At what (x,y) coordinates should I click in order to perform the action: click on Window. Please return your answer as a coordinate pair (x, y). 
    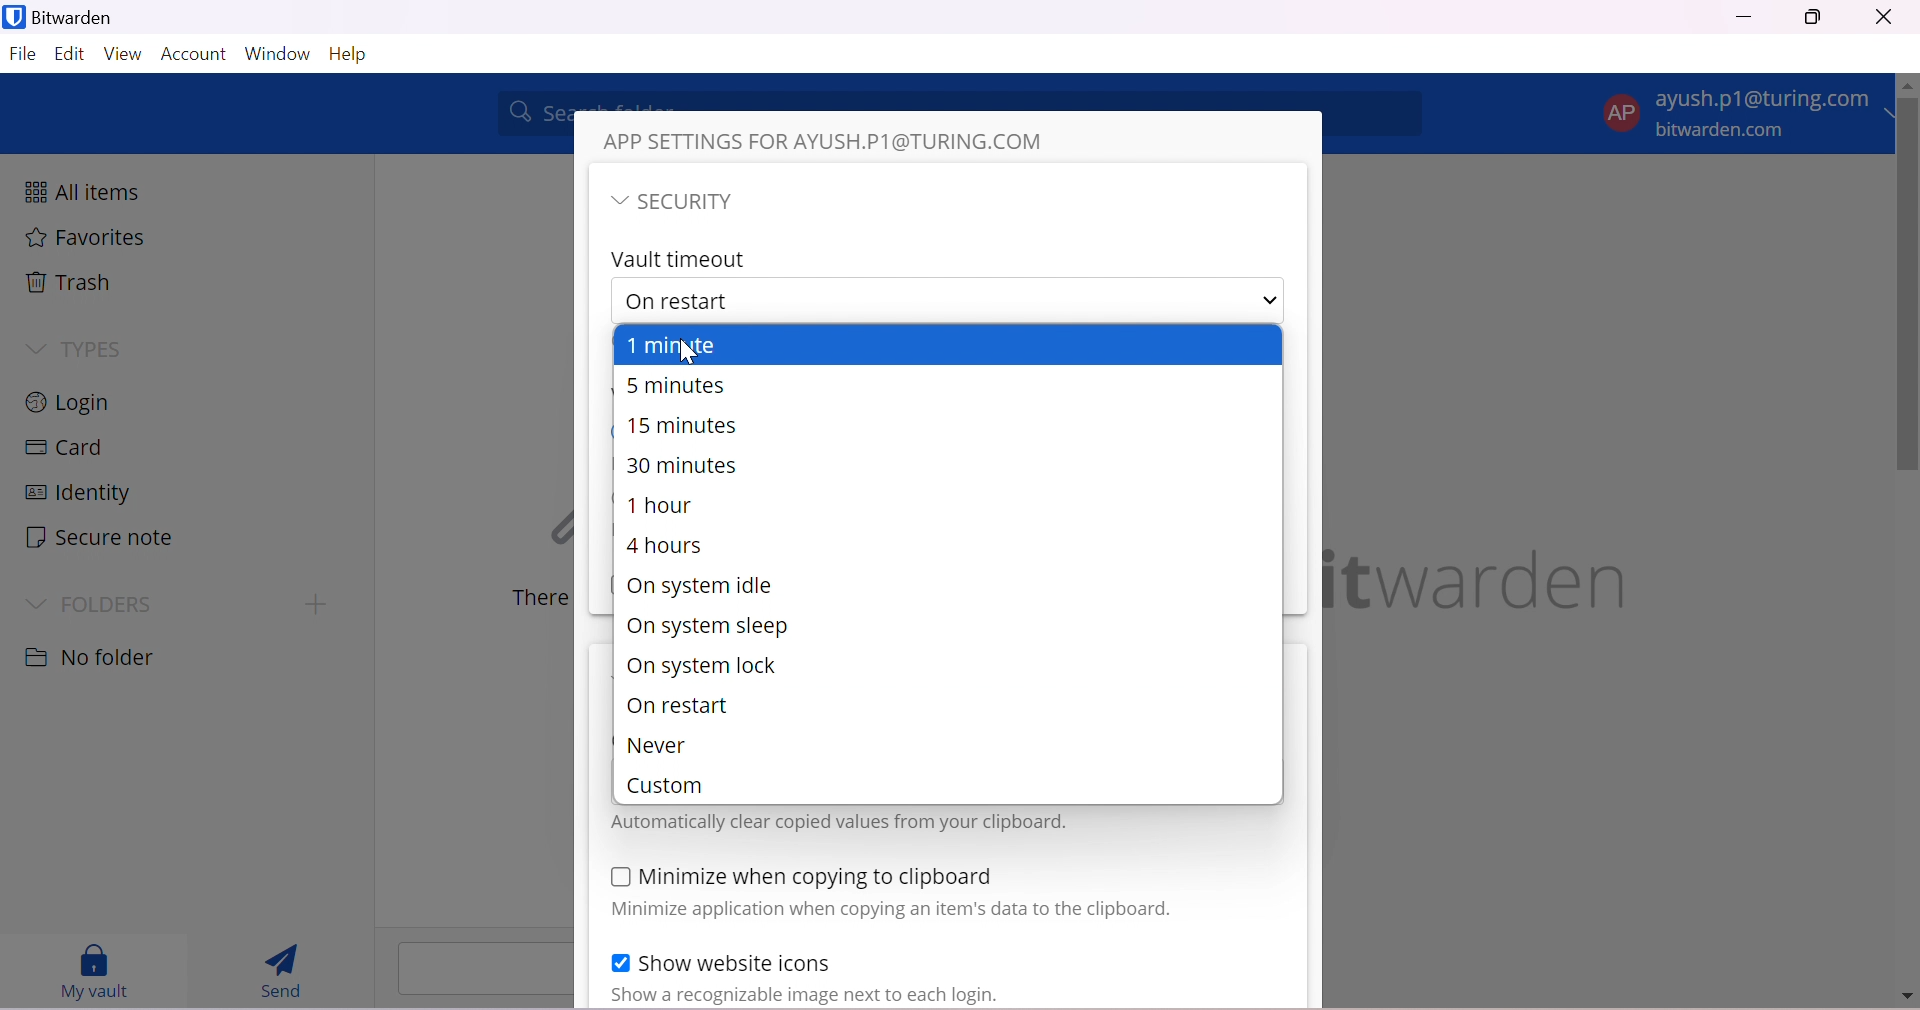
    Looking at the image, I should click on (278, 52).